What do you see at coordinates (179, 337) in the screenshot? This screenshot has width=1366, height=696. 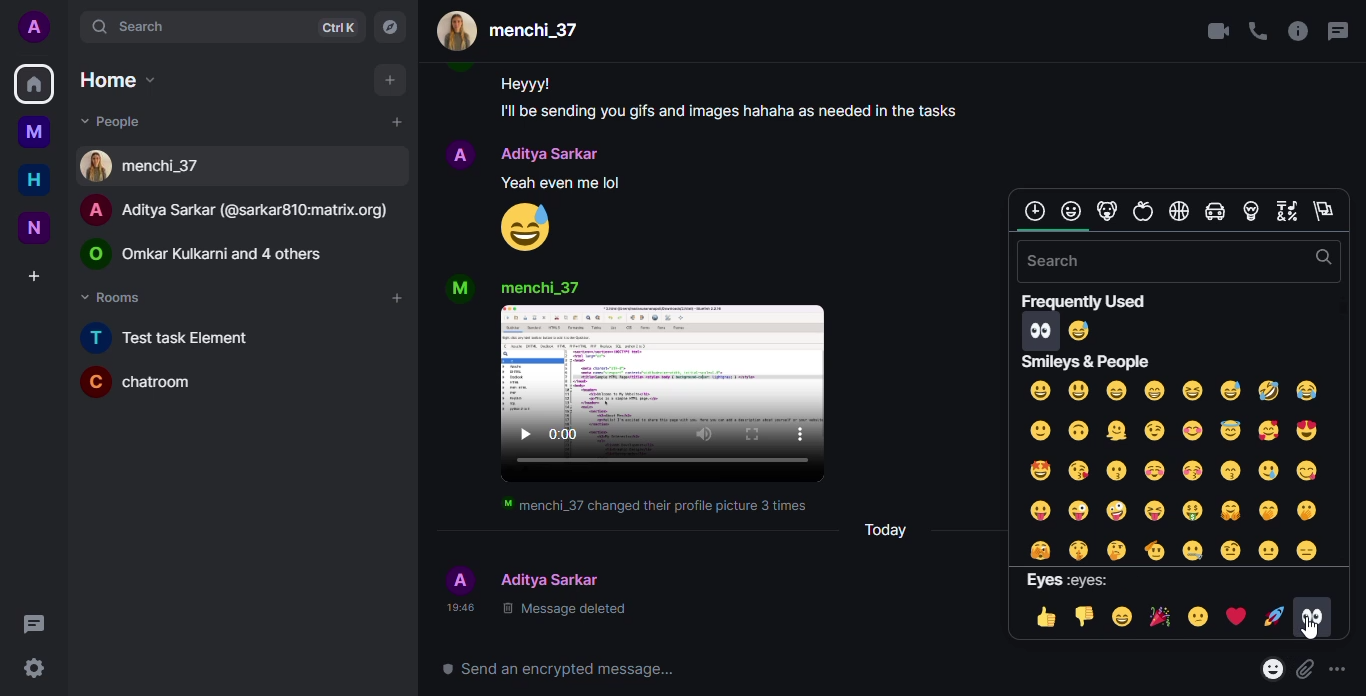 I see `new task element` at bounding box center [179, 337].